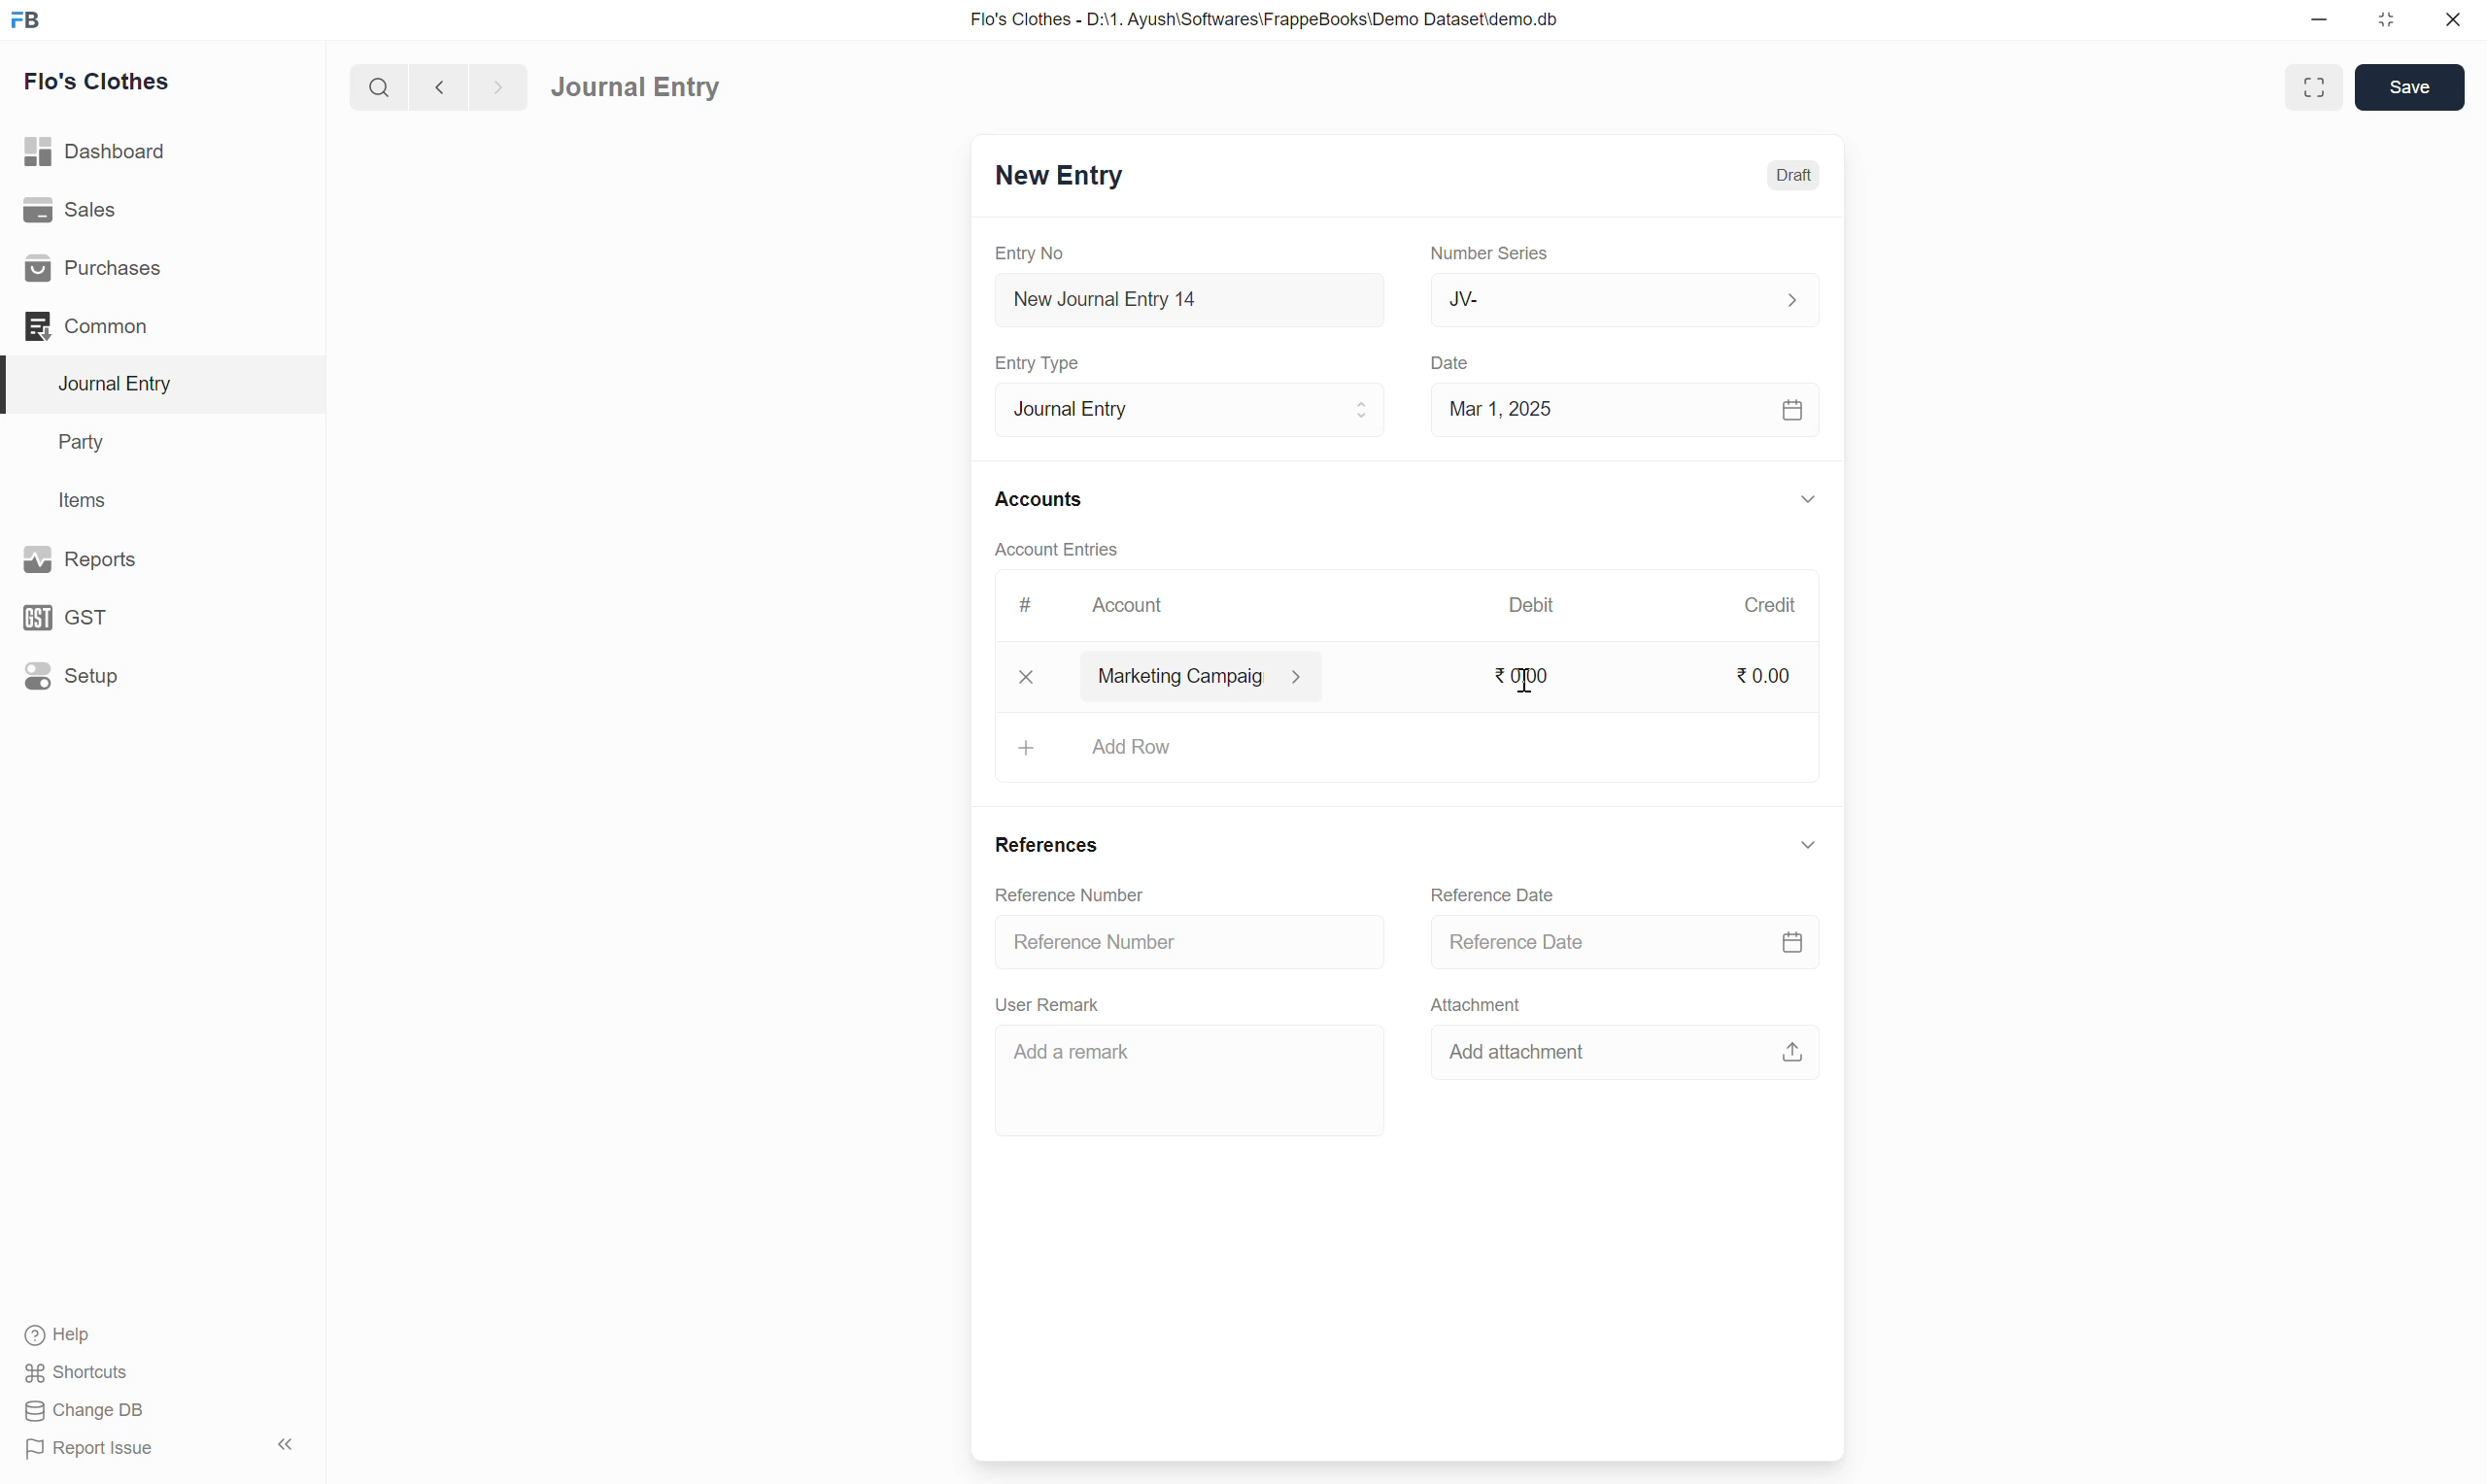 The image size is (2487, 1484). What do you see at coordinates (1532, 603) in the screenshot?
I see `Debit` at bounding box center [1532, 603].